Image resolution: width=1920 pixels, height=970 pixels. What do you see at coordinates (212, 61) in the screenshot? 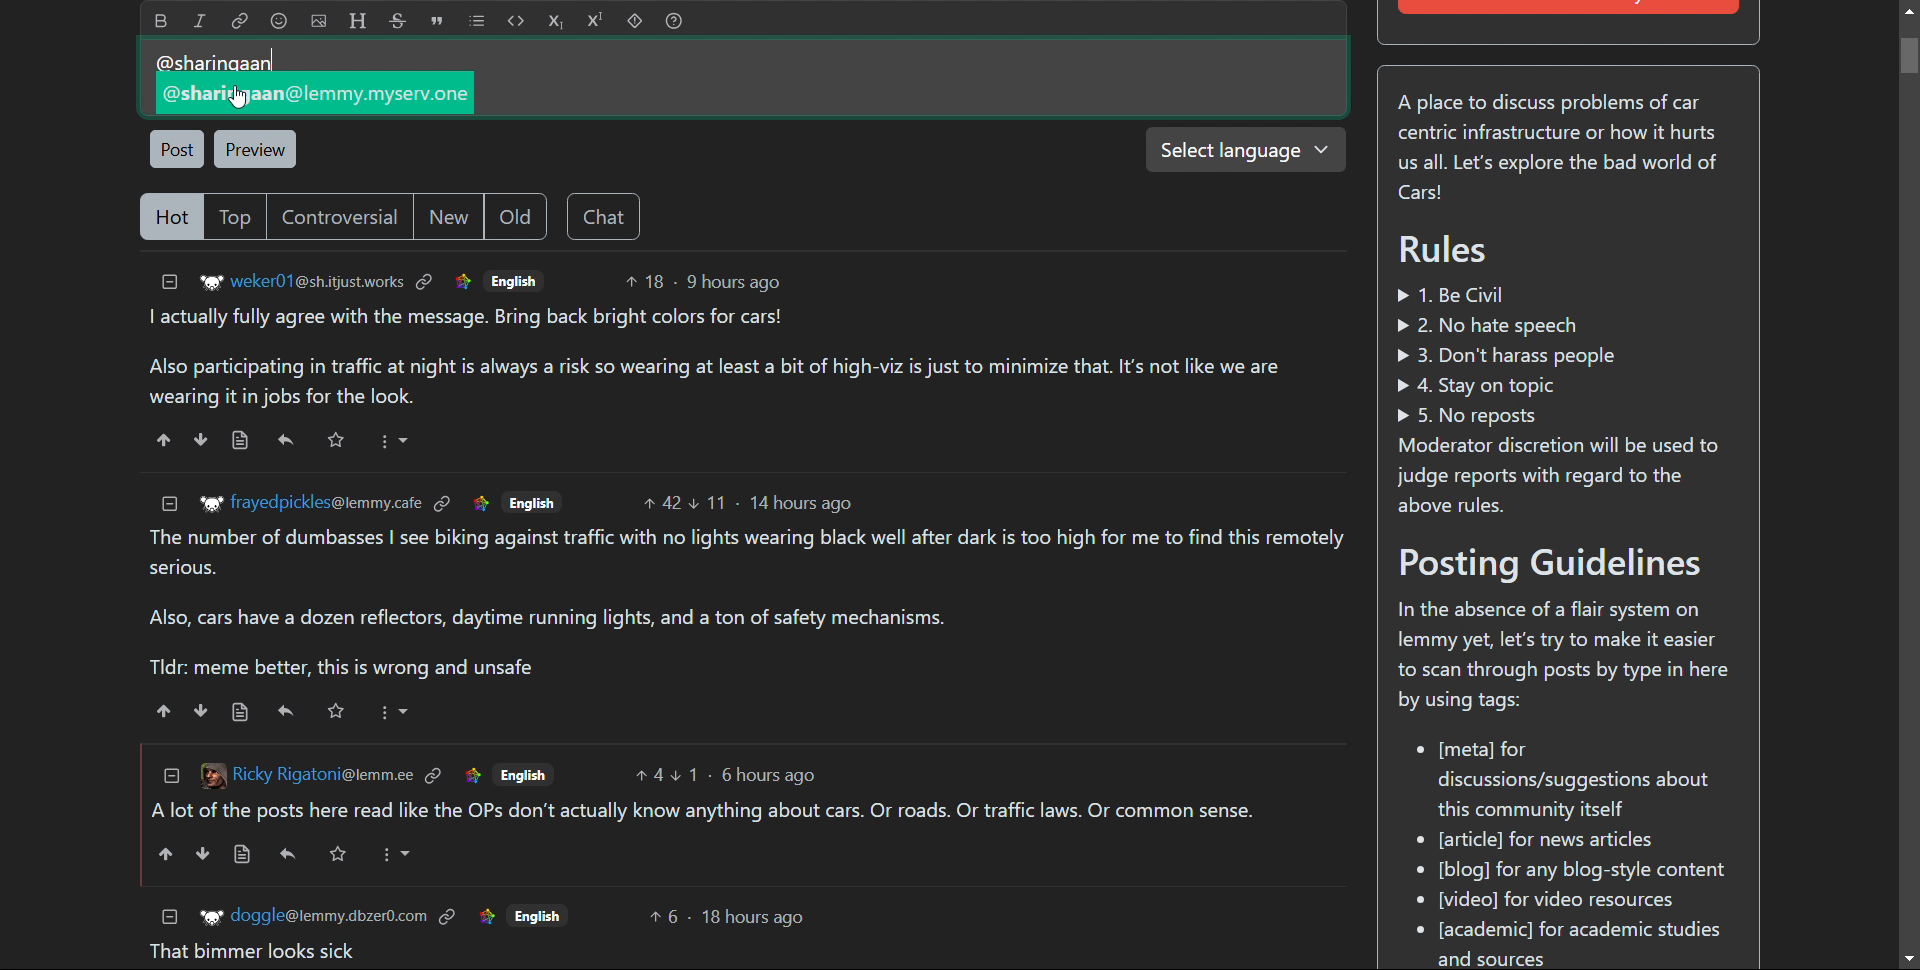
I see `@sharinaaan` at bounding box center [212, 61].